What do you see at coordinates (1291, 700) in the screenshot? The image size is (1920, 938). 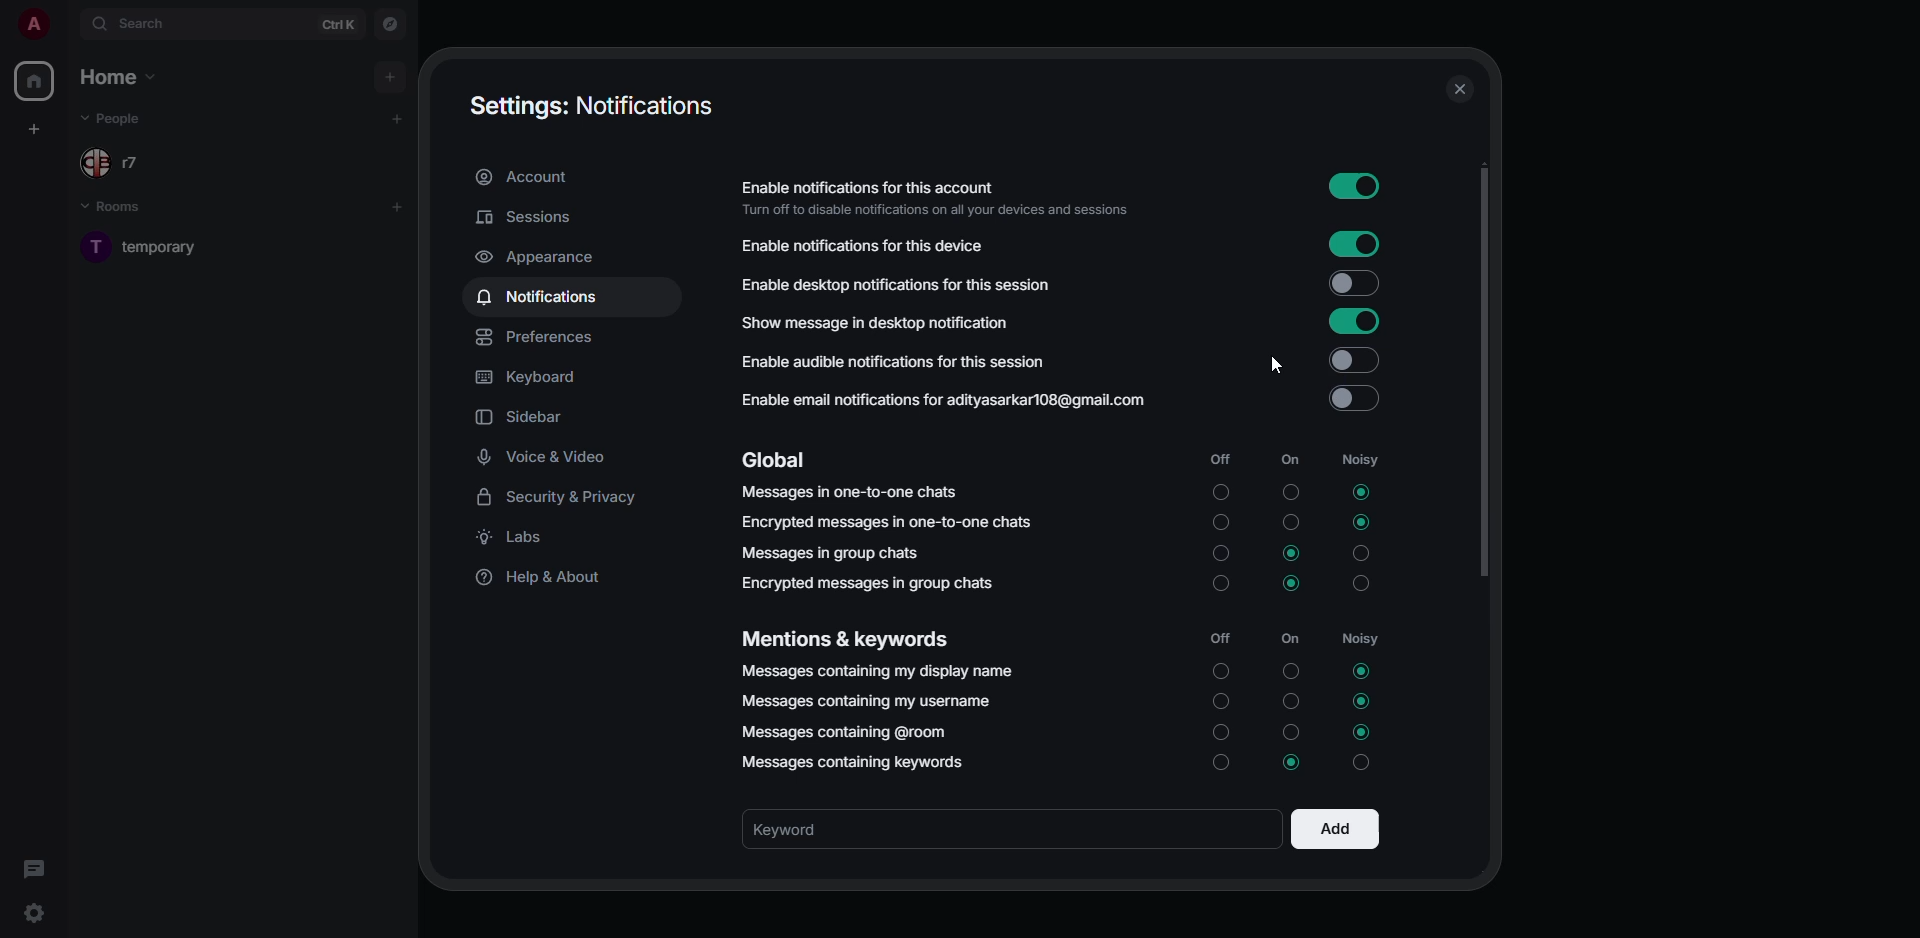 I see `On Unselected` at bounding box center [1291, 700].